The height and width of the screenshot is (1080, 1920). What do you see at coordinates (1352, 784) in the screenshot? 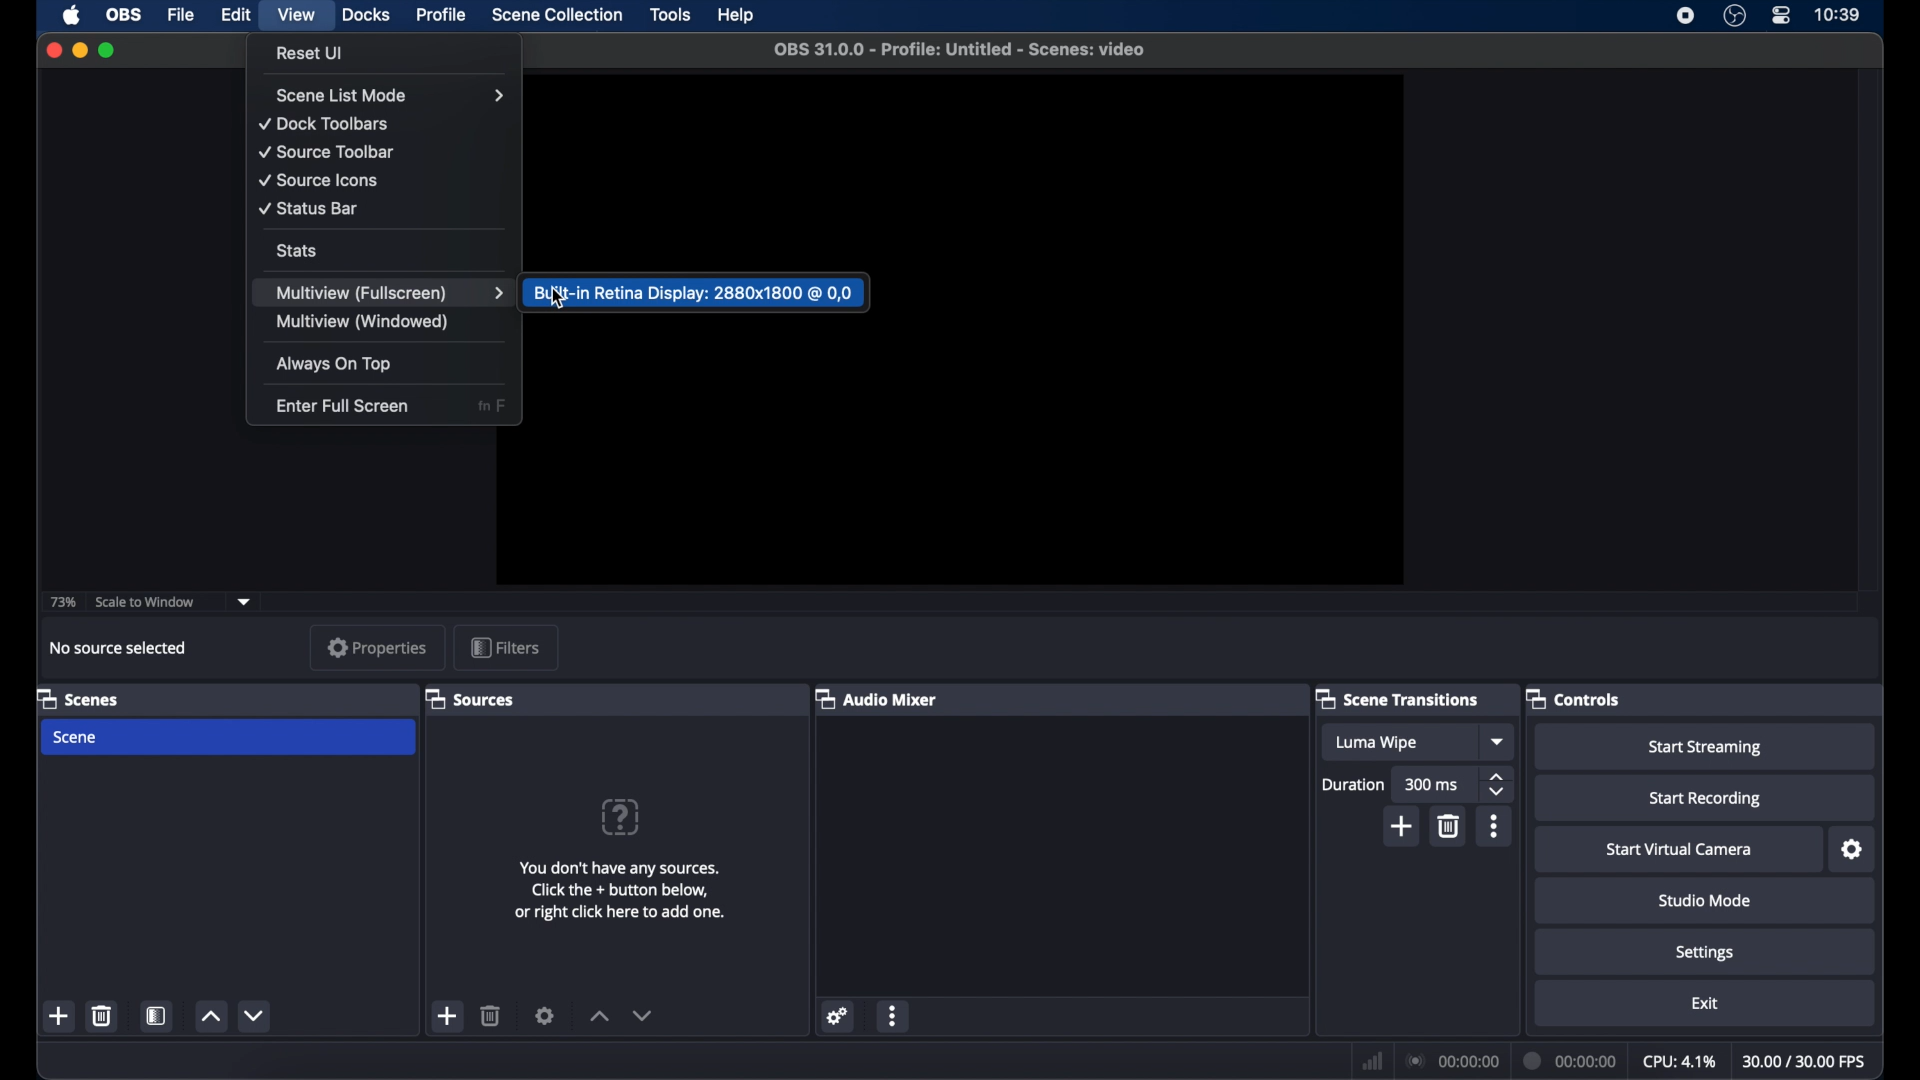
I see `duration` at bounding box center [1352, 784].